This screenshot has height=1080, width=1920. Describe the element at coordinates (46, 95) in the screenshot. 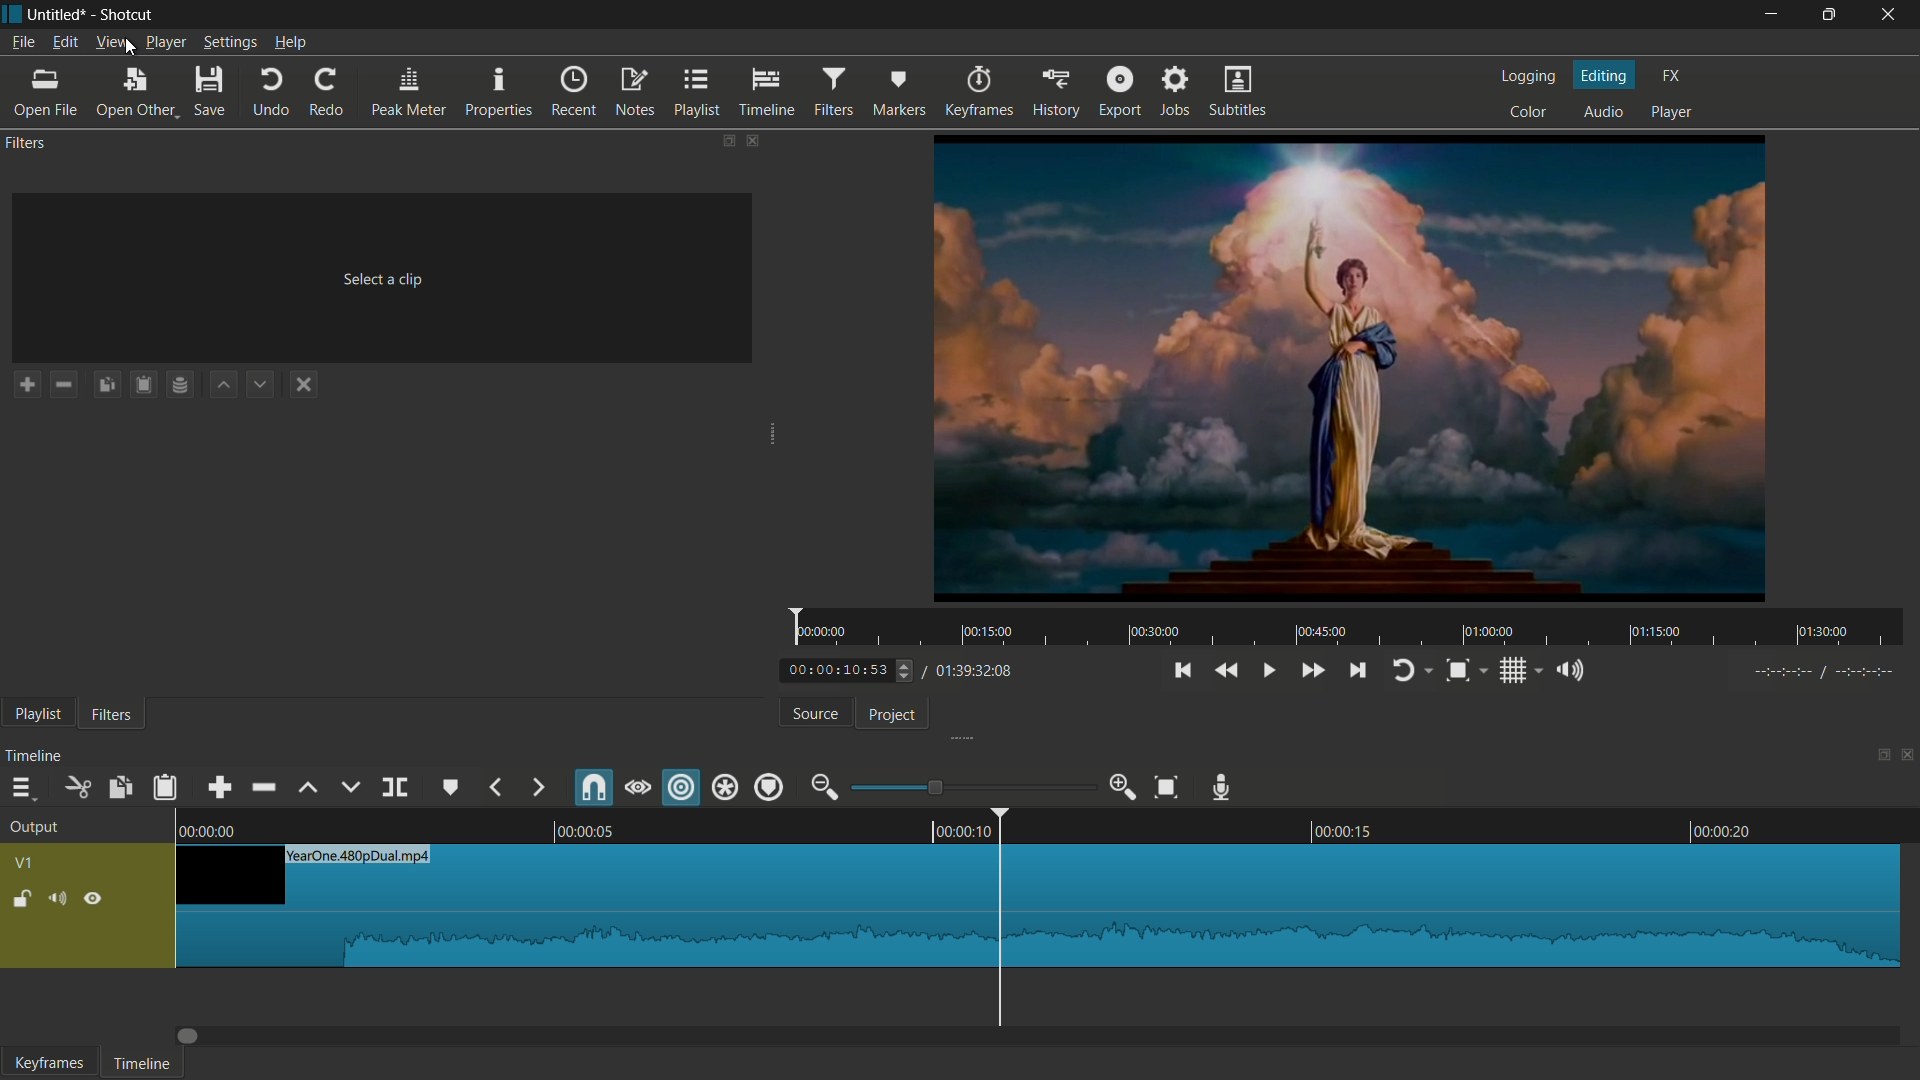

I see `open other` at that location.